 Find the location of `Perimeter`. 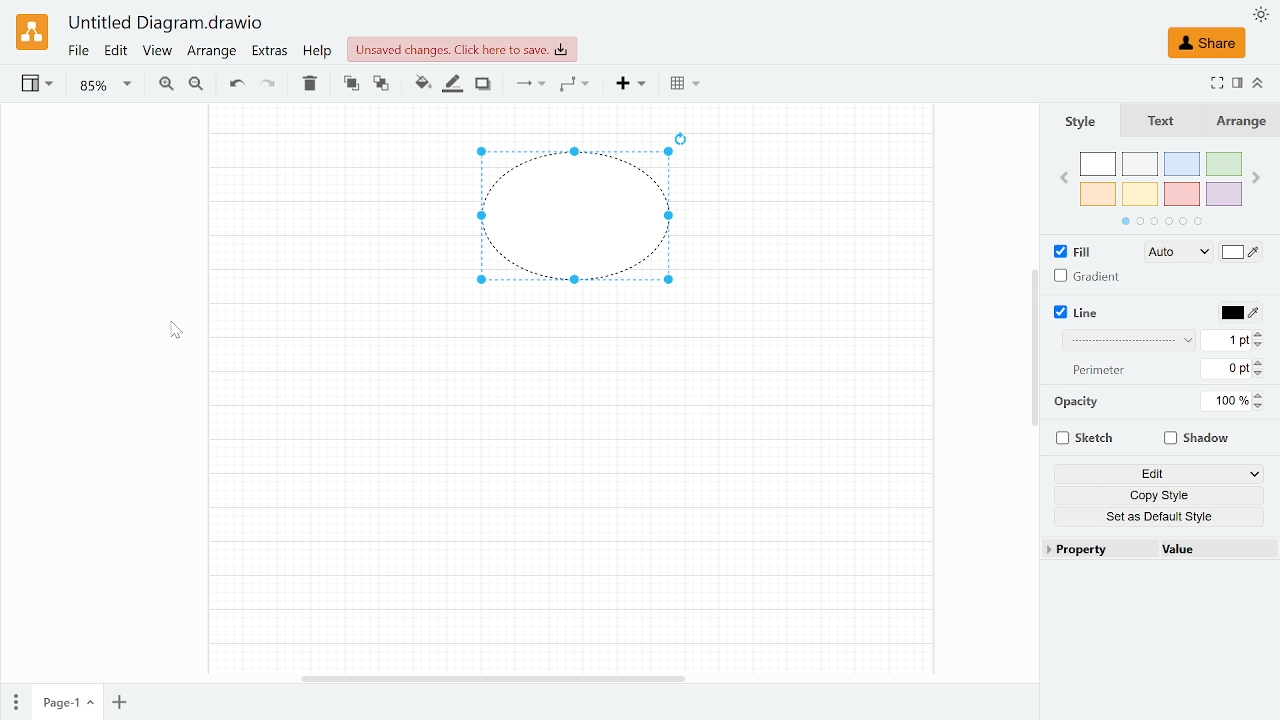

Perimeter is located at coordinates (1099, 370).